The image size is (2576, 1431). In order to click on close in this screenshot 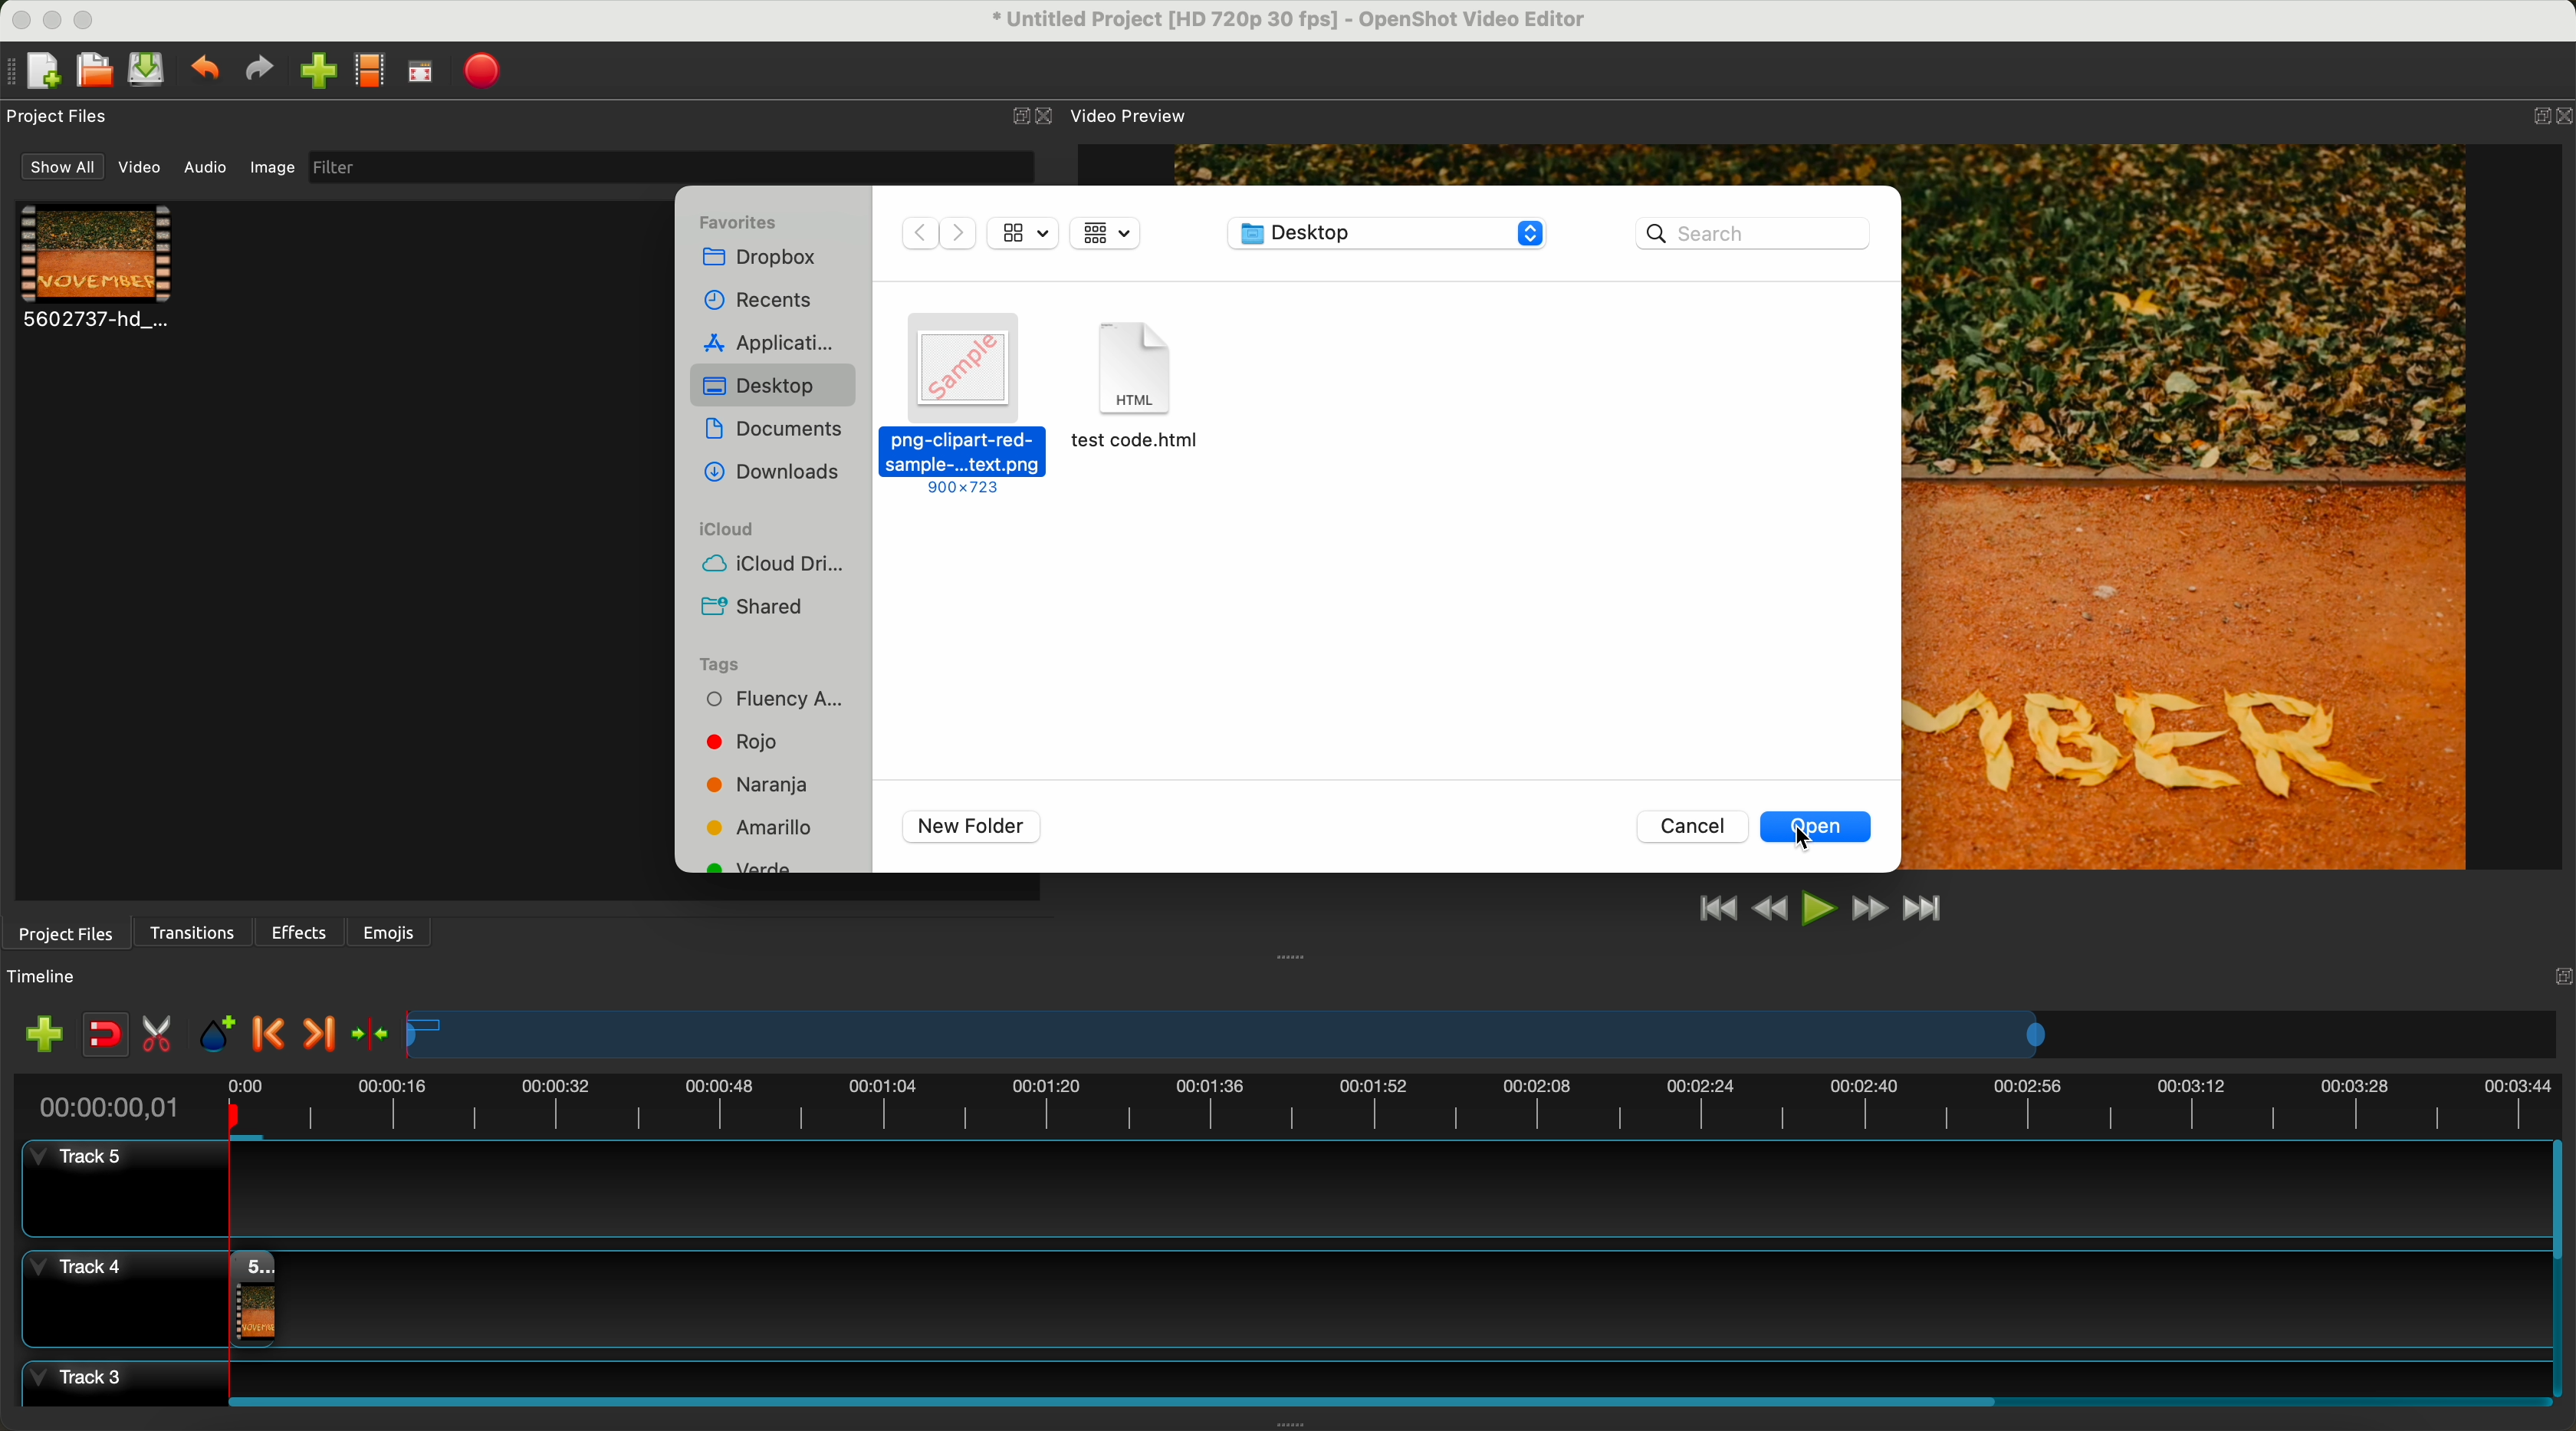, I will do `click(1032, 117)`.